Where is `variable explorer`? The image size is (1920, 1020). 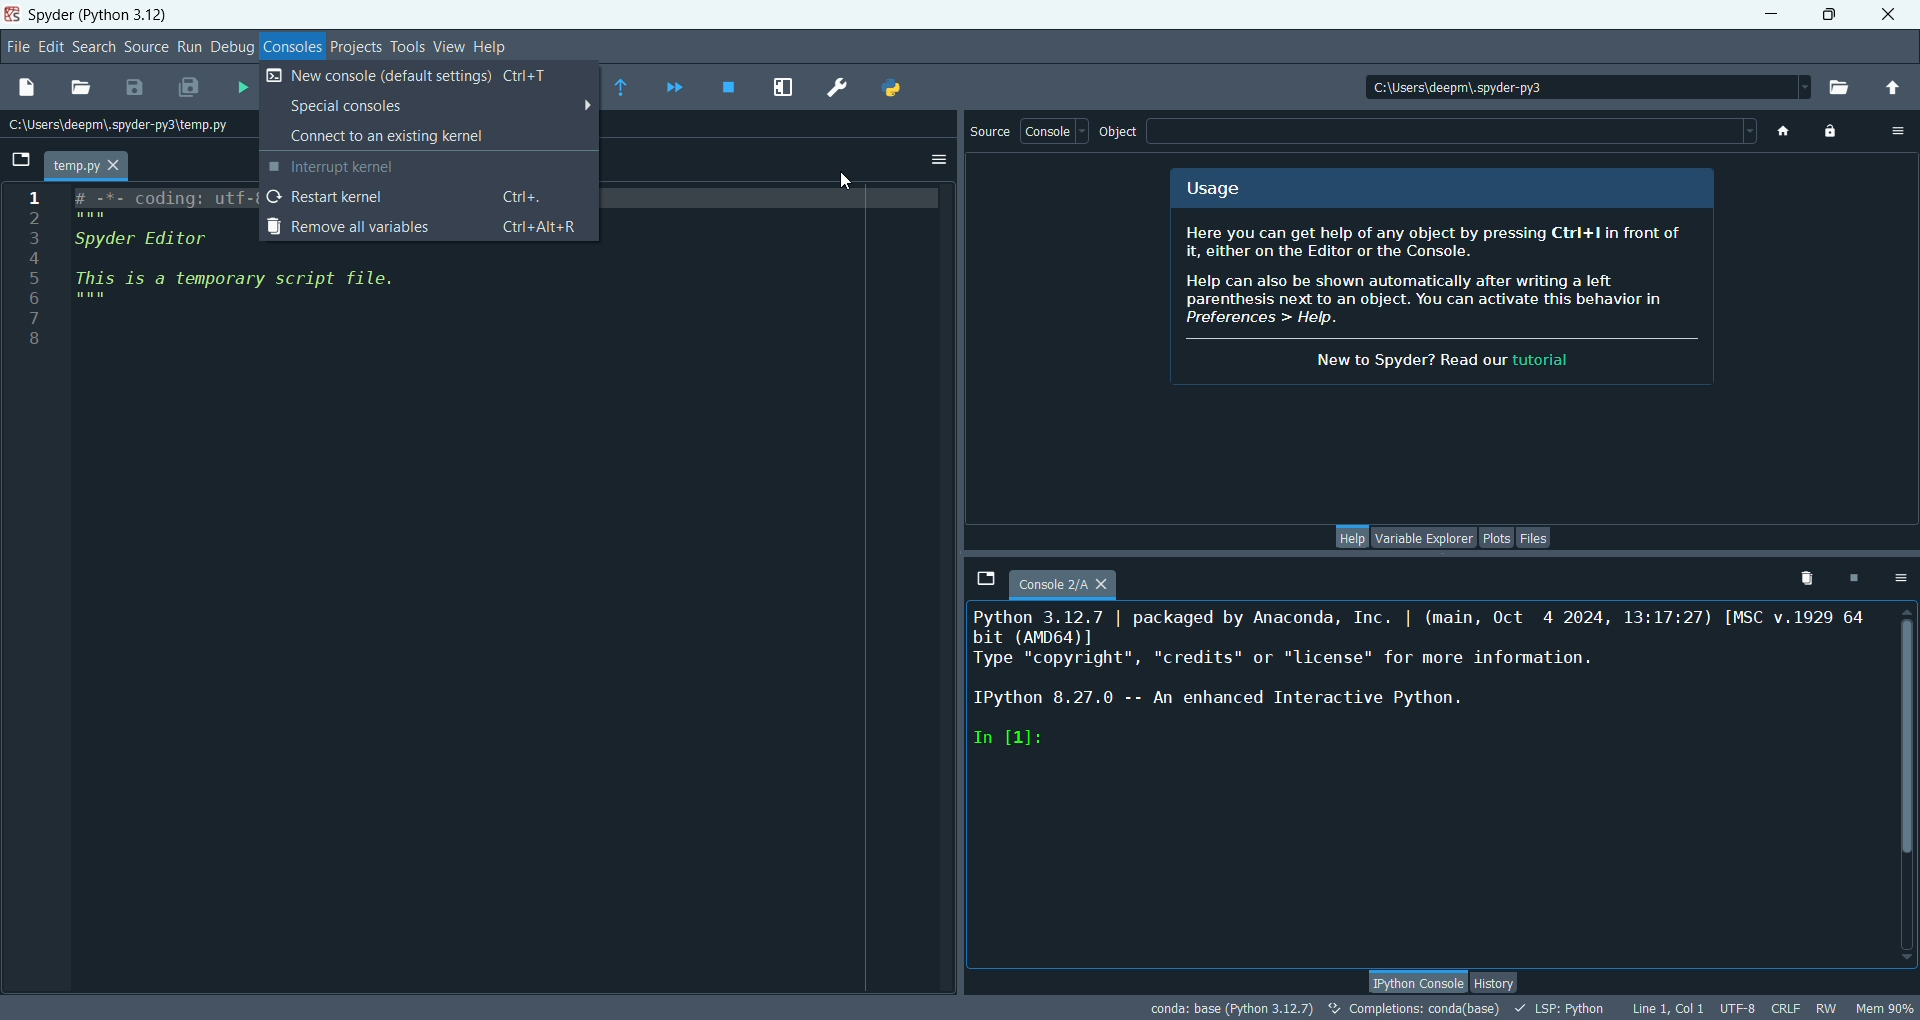 variable explorer is located at coordinates (1422, 537).